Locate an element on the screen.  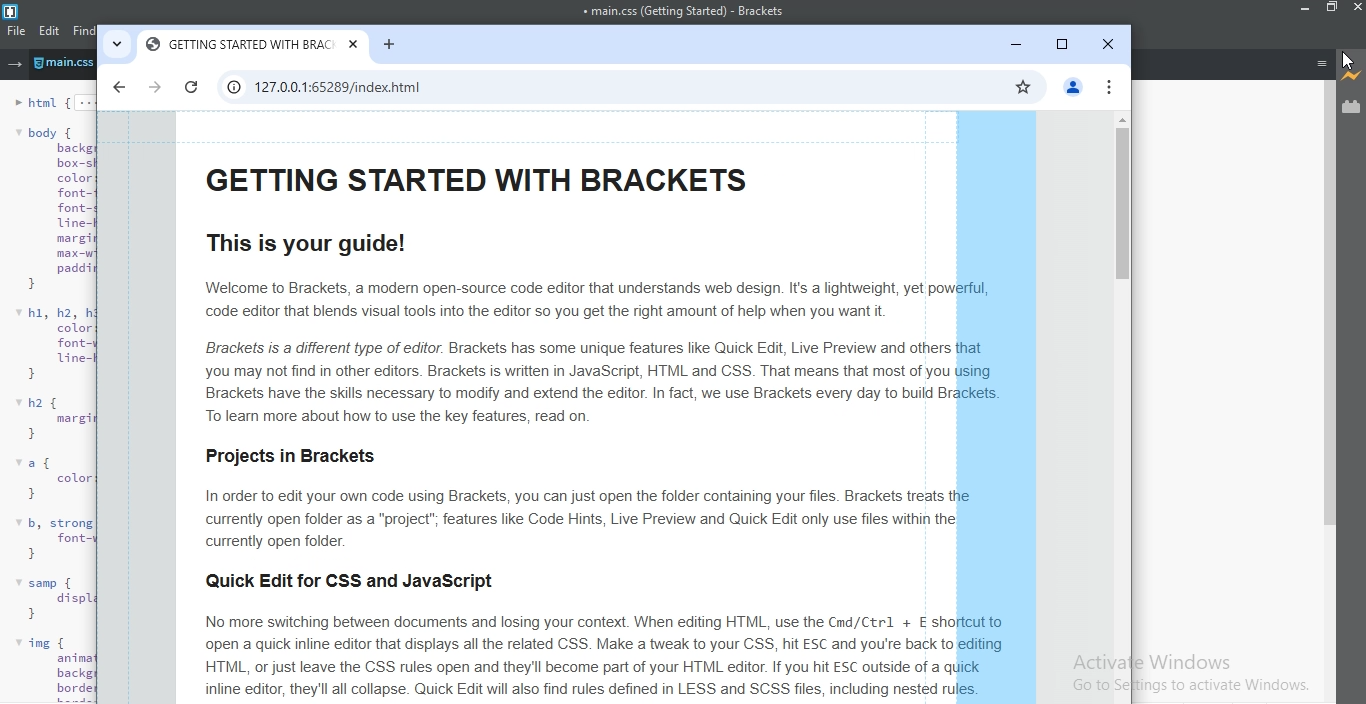
search bar is located at coordinates (611, 86).